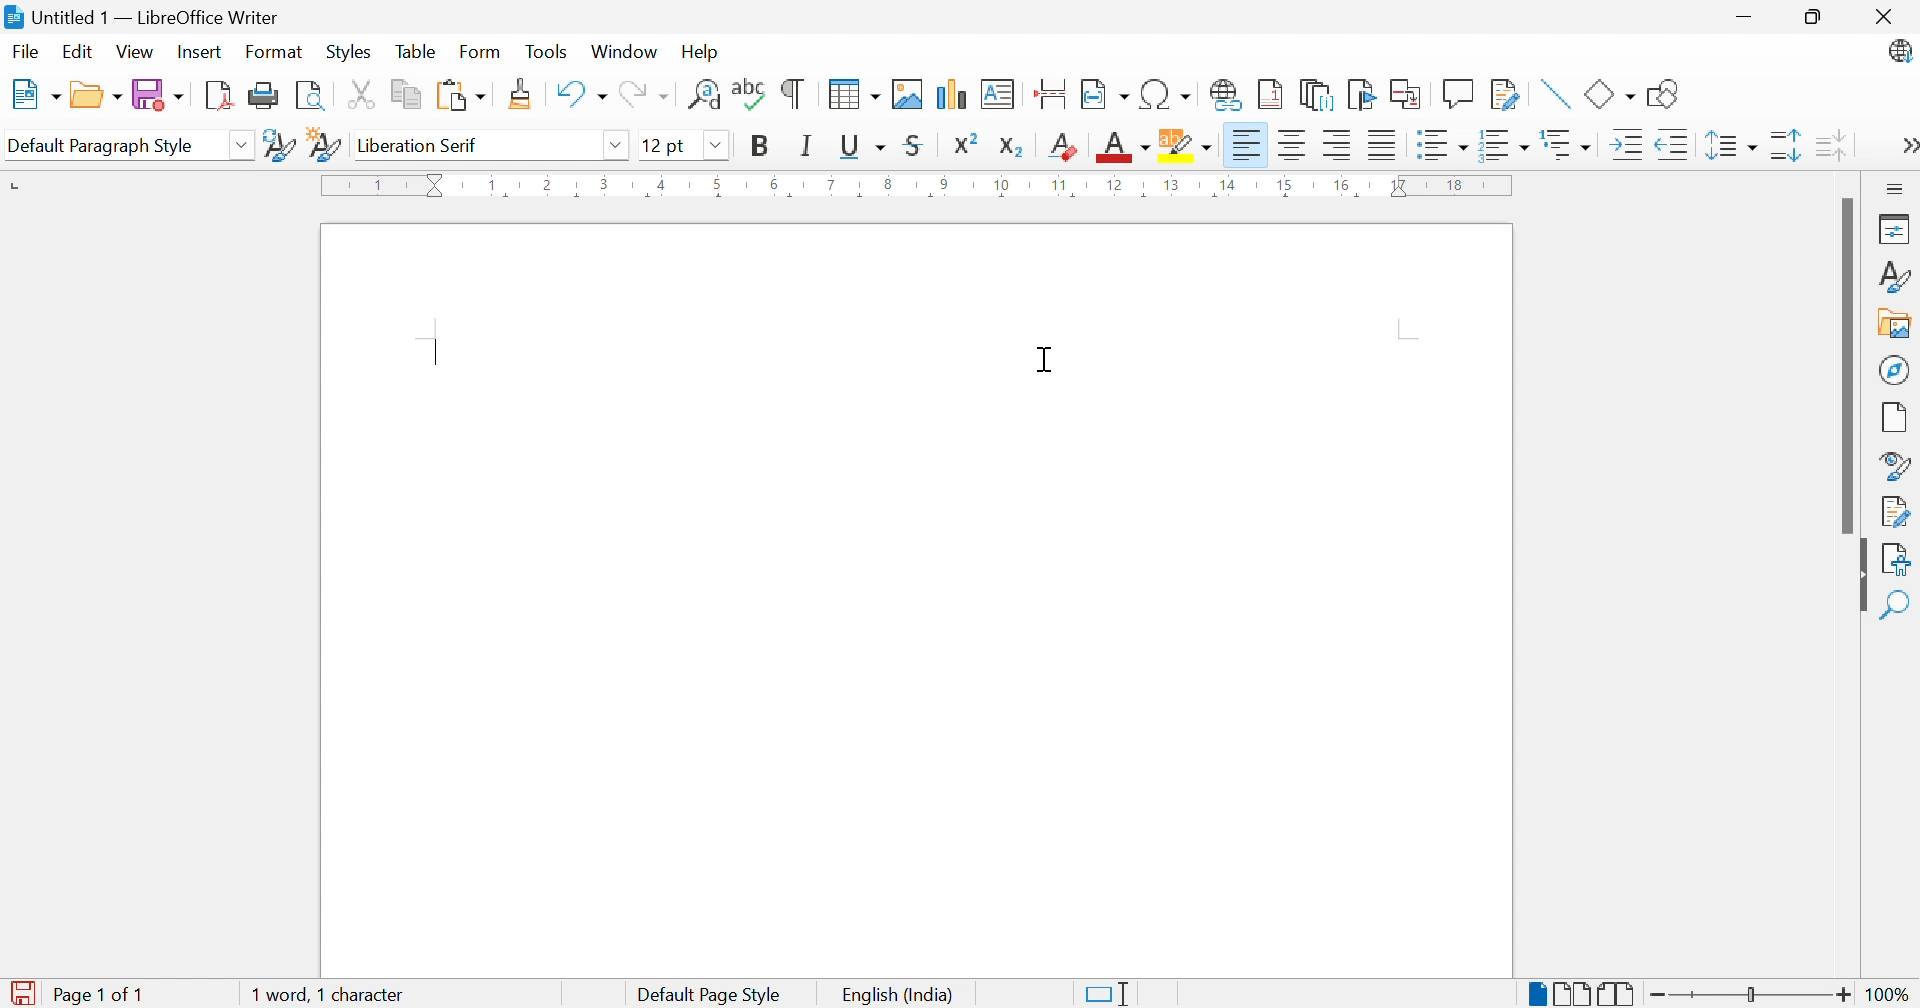 The height and width of the screenshot is (1008, 1920). I want to click on Page, so click(1894, 417).